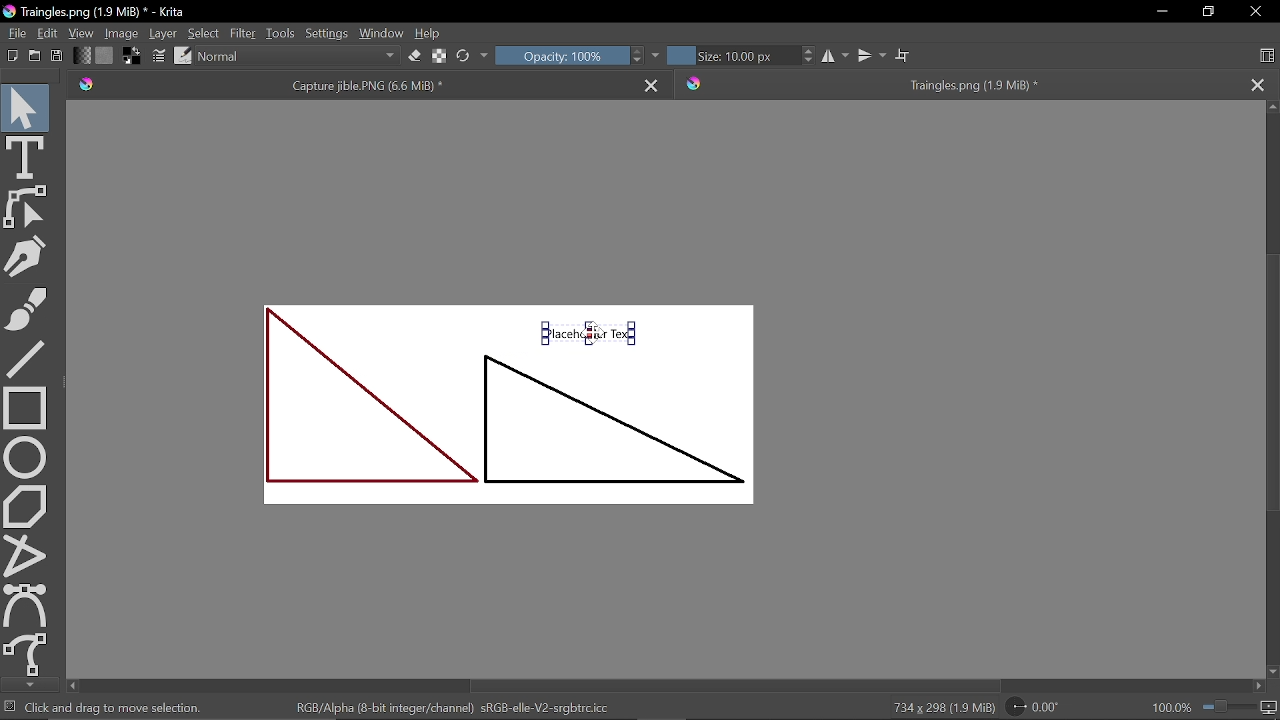 Image resolution: width=1280 pixels, height=720 pixels. Describe the element at coordinates (50, 34) in the screenshot. I see `Edit ` at that location.